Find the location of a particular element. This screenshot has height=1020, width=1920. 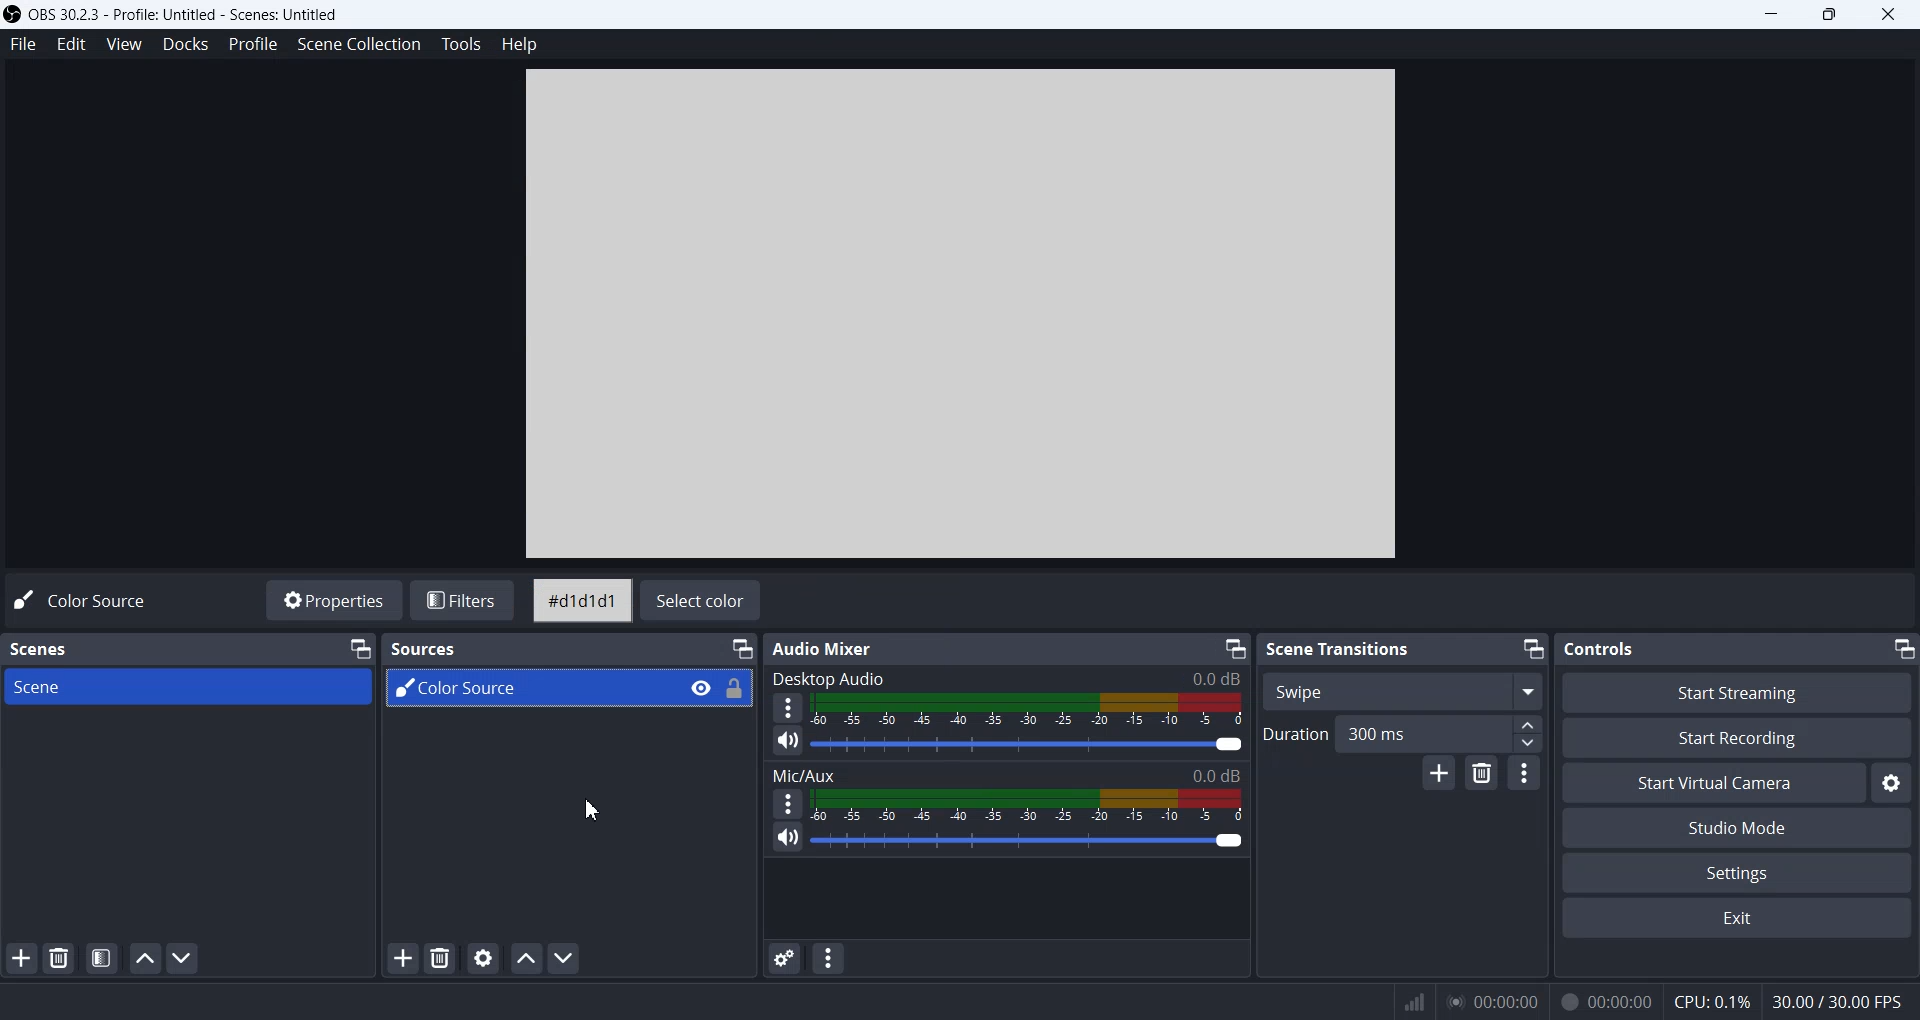

Eye is located at coordinates (702, 688).